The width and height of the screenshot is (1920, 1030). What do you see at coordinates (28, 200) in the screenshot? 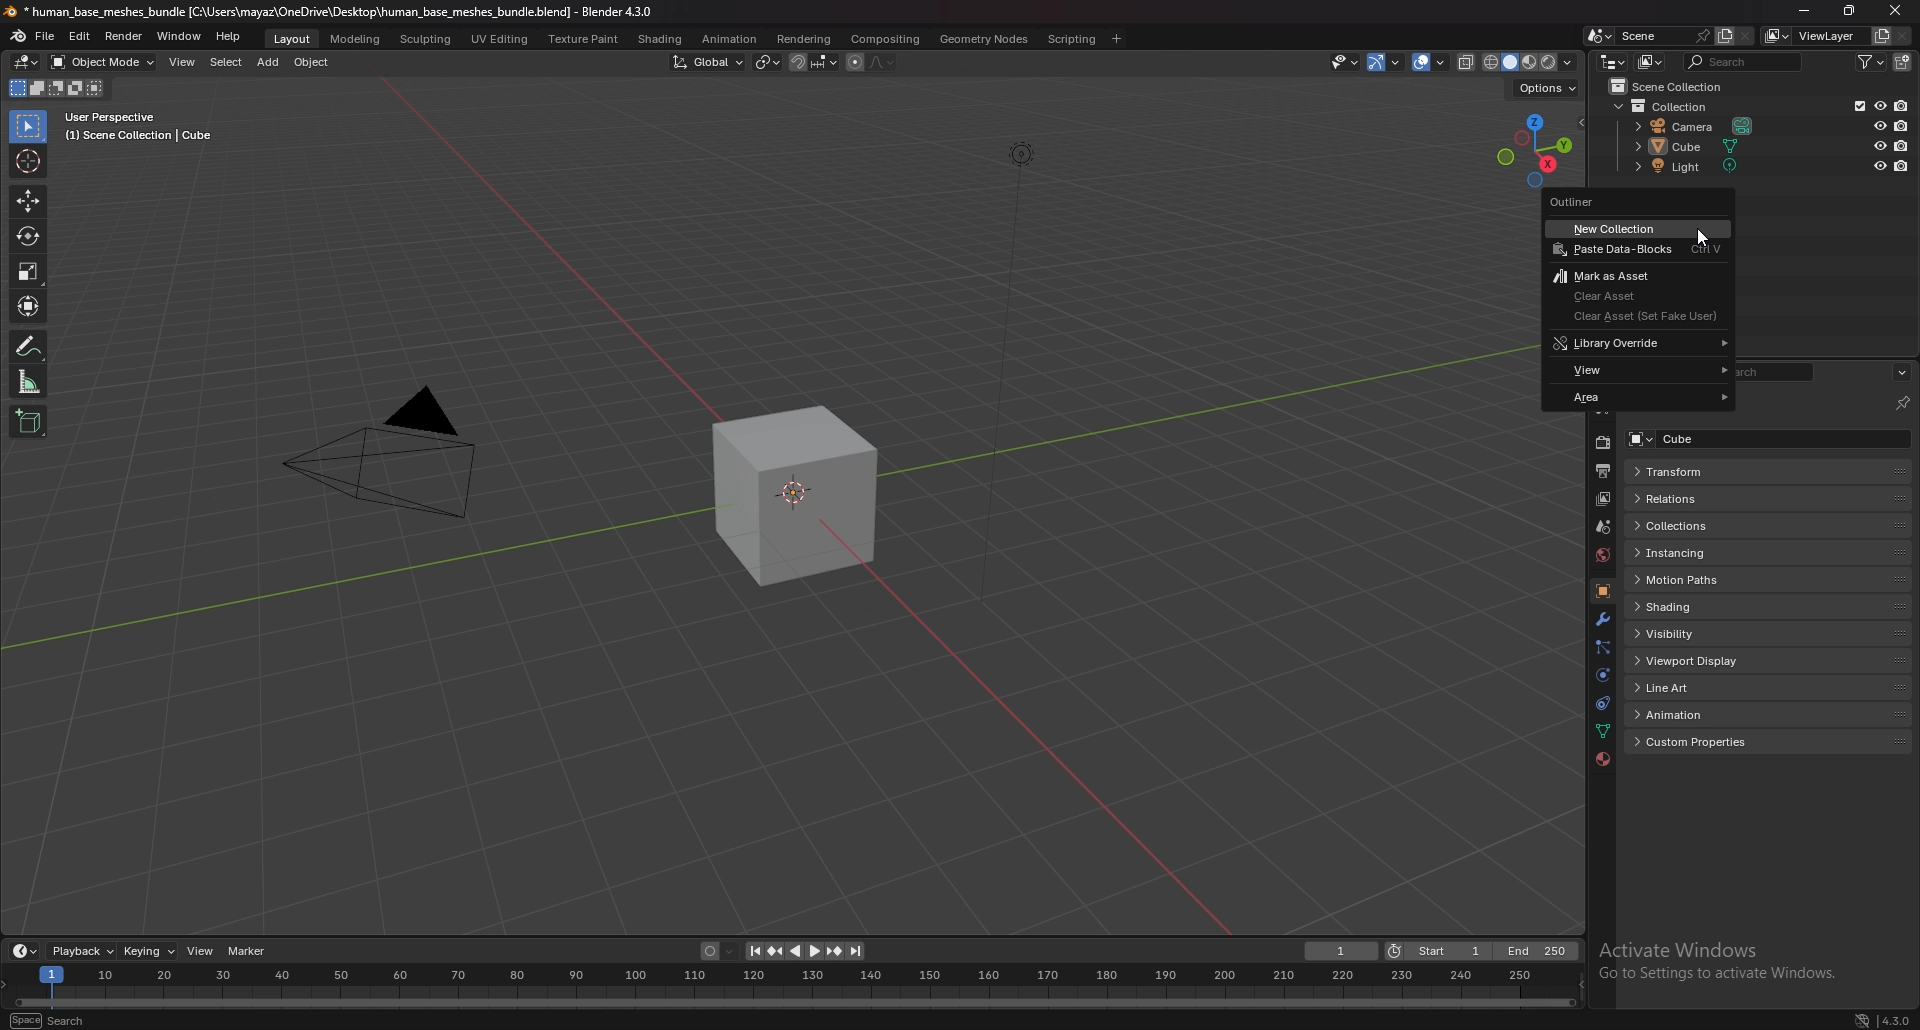
I see `move` at bounding box center [28, 200].